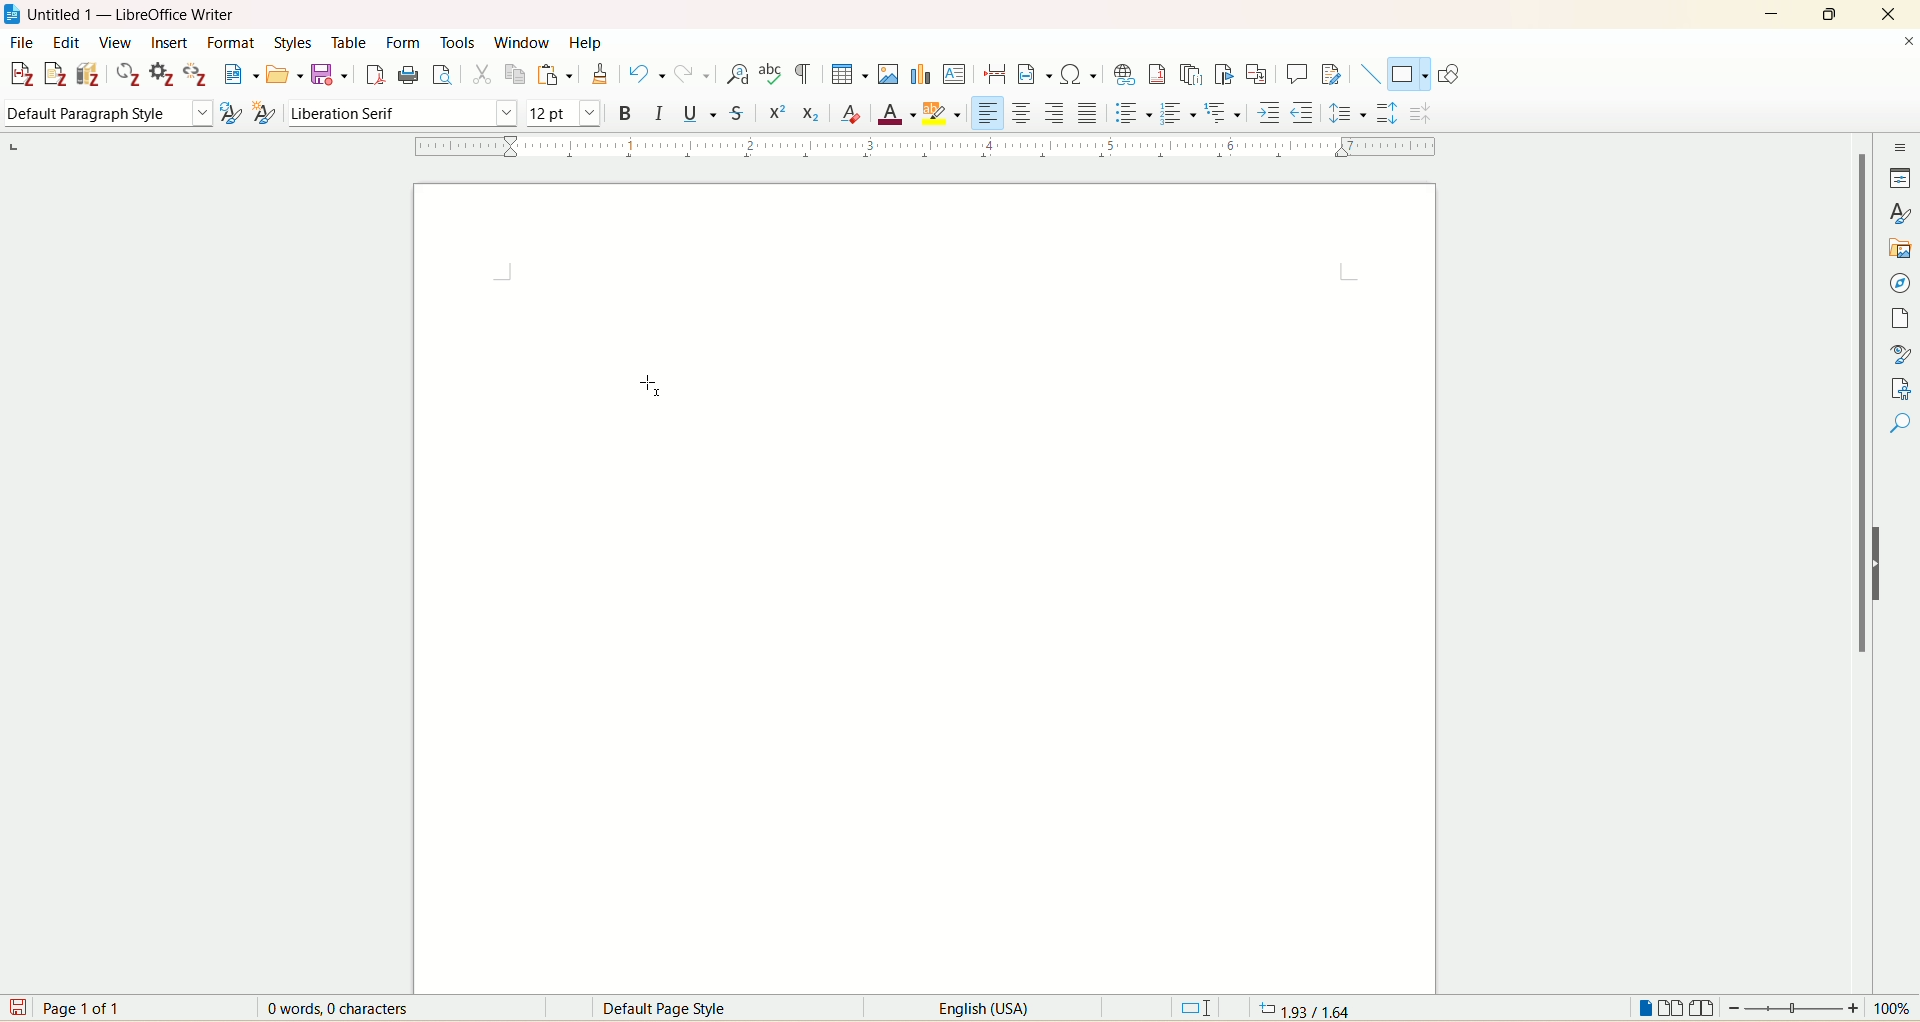 The height and width of the screenshot is (1022, 1920). I want to click on insert page break, so click(996, 72).